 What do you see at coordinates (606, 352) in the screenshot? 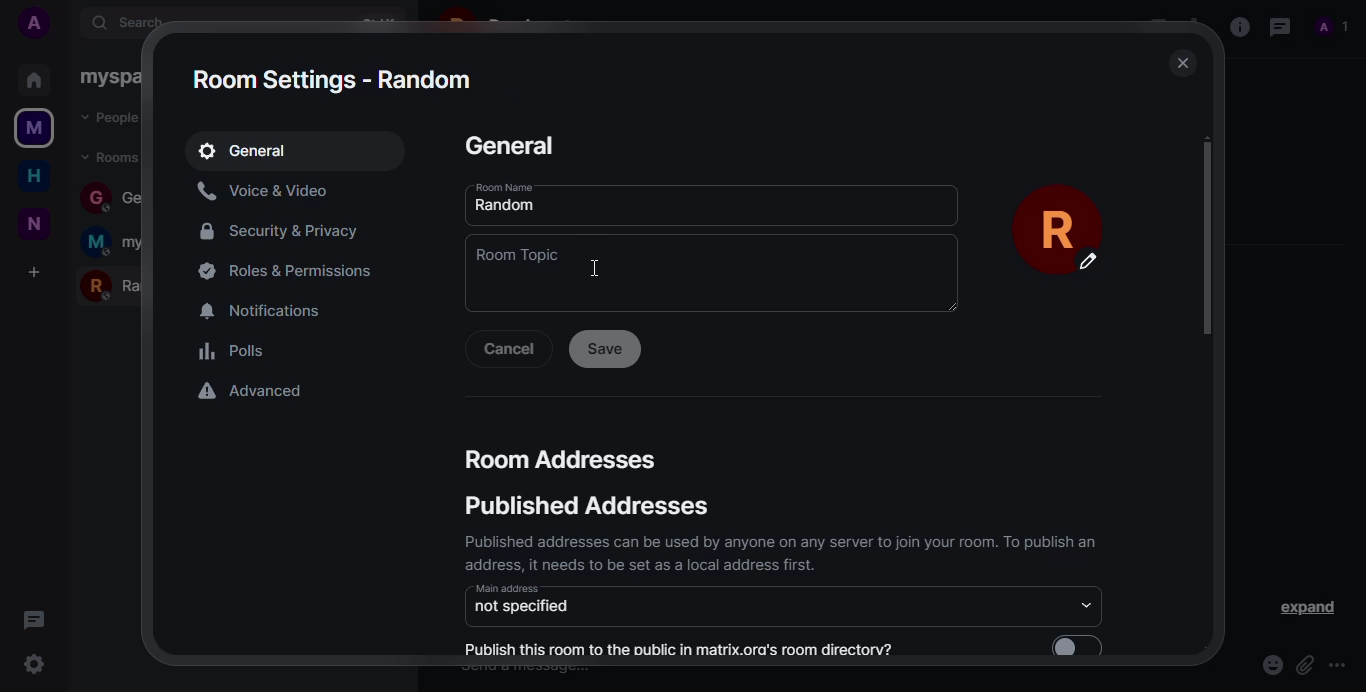
I see `save` at bounding box center [606, 352].